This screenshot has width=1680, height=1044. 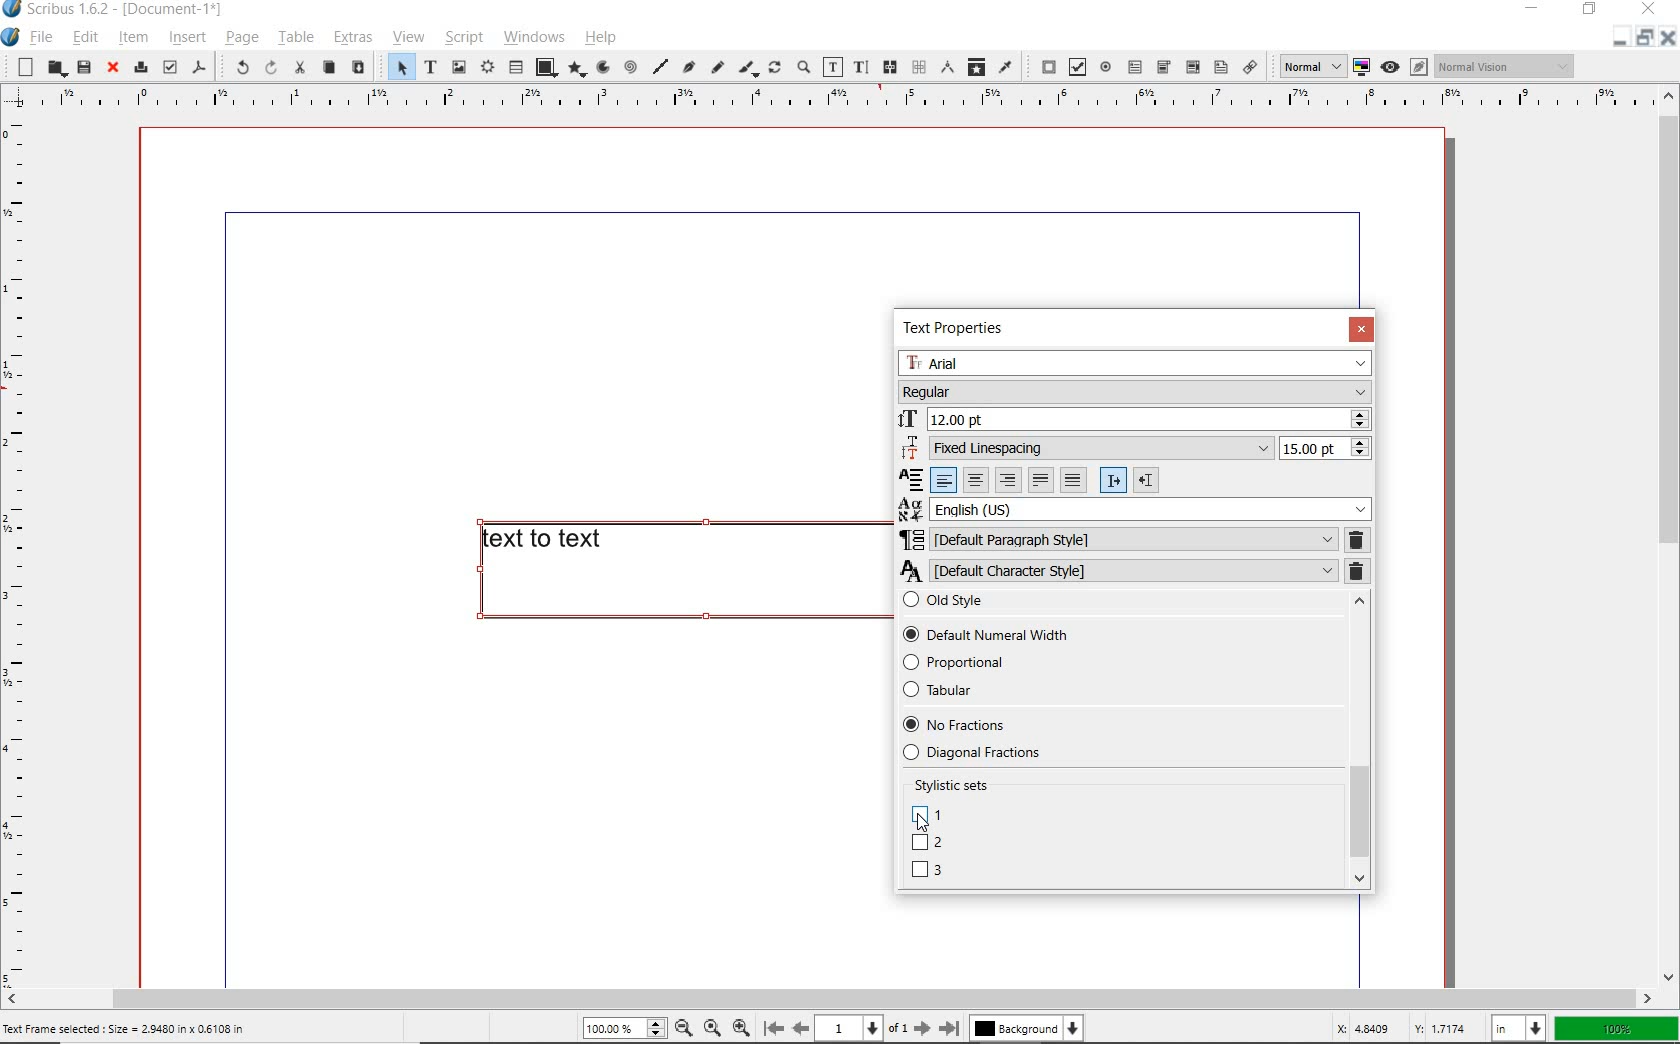 What do you see at coordinates (535, 38) in the screenshot?
I see `windows` at bounding box center [535, 38].